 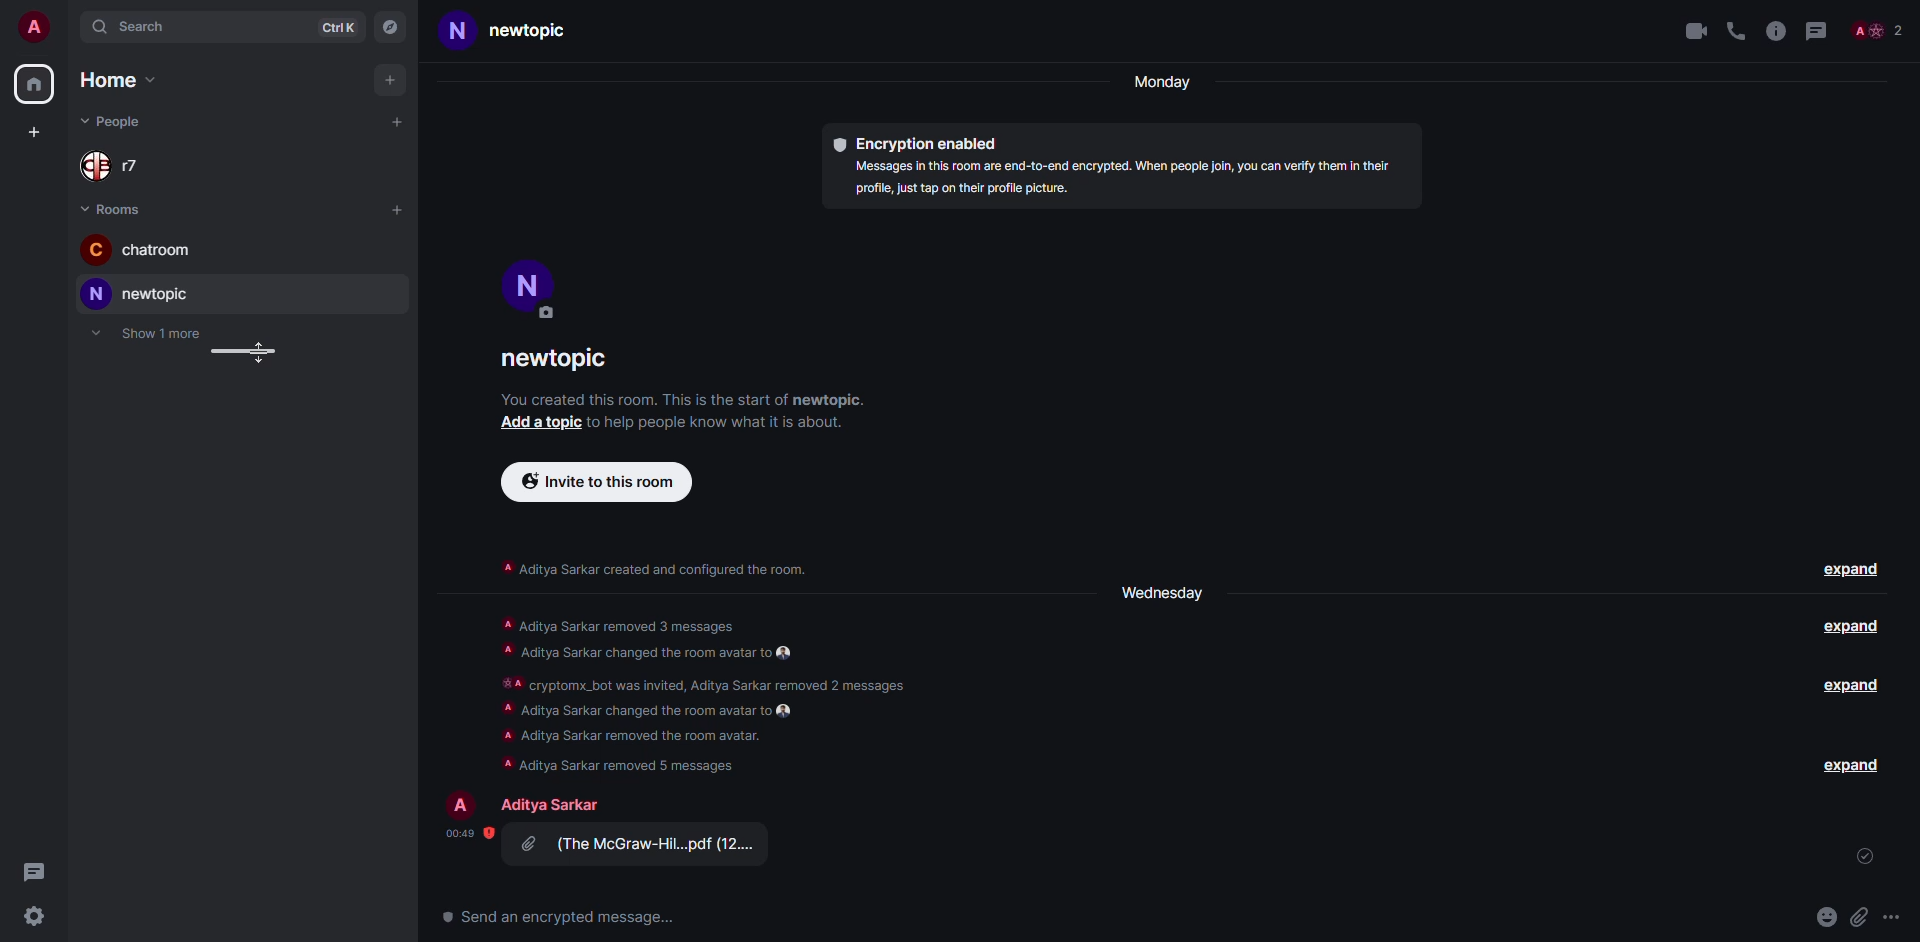 What do you see at coordinates (1849, 628) in the screenshot?
I see `expand` at bounding box center [1849, 628].